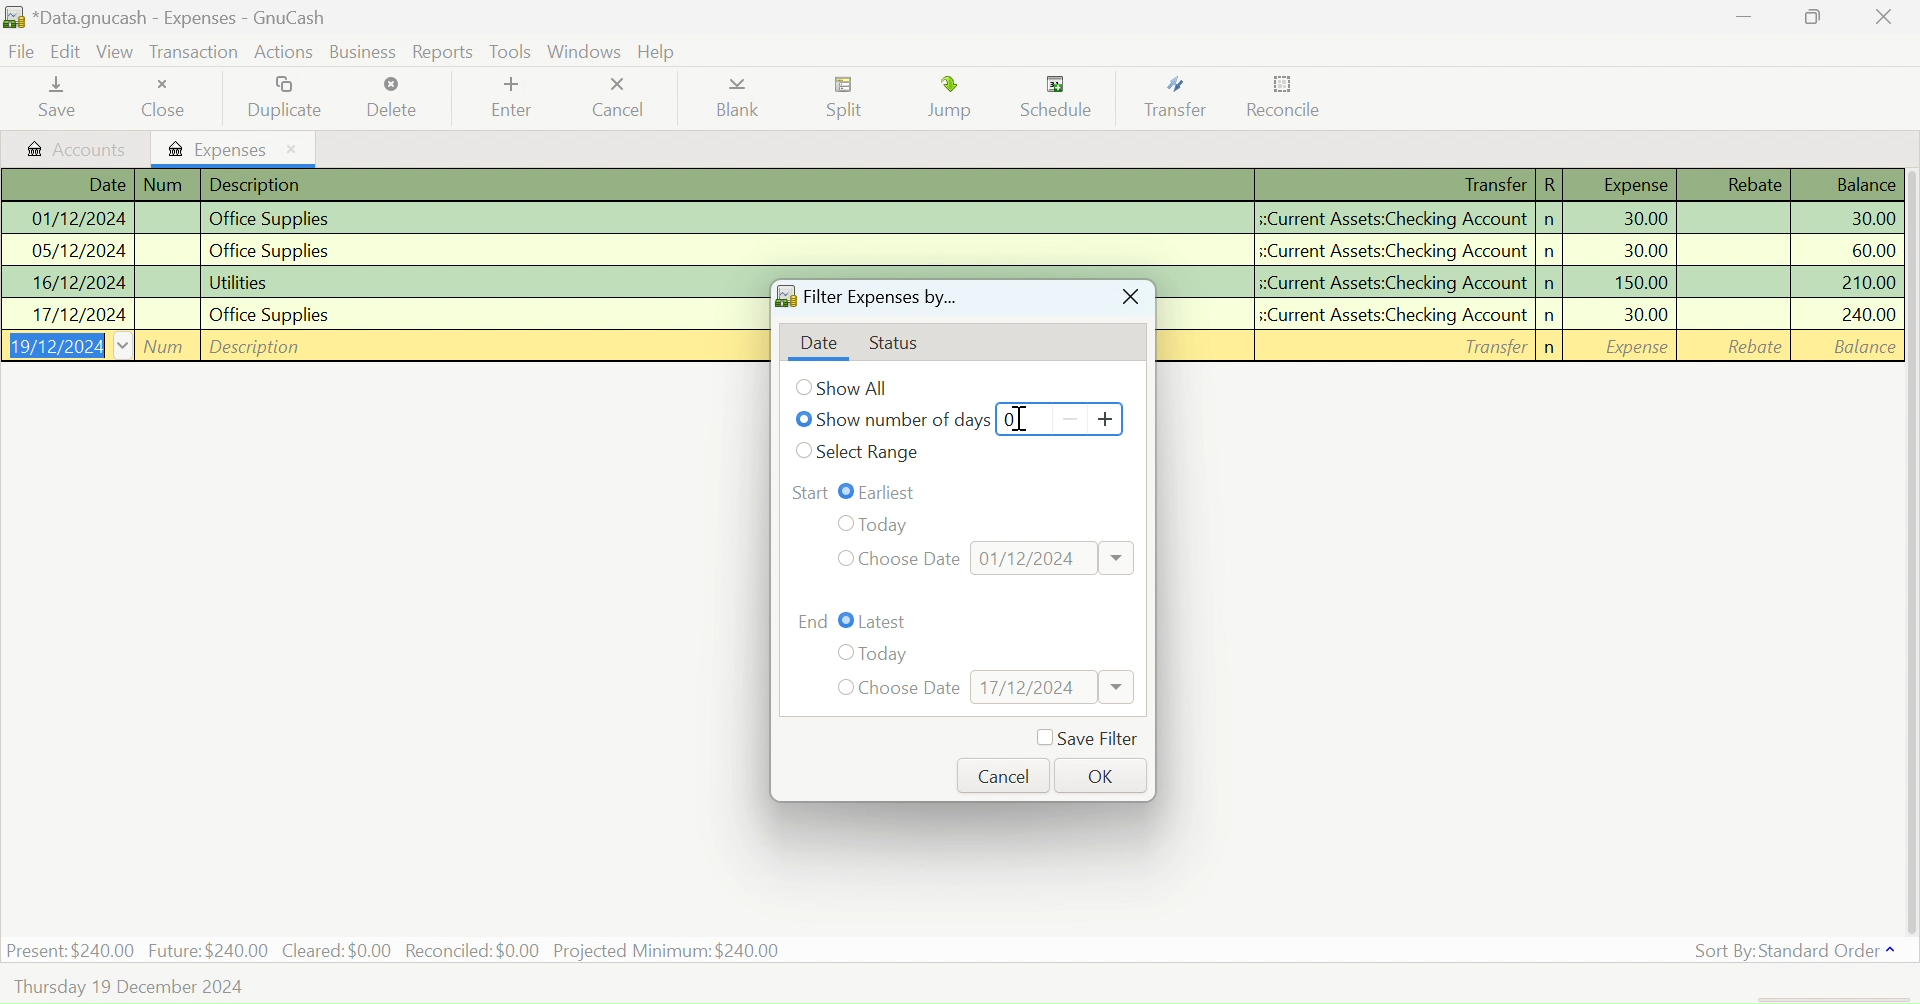 This screenshot has width=1920, height=1004. I want to click on Latest, so click(886, 622).